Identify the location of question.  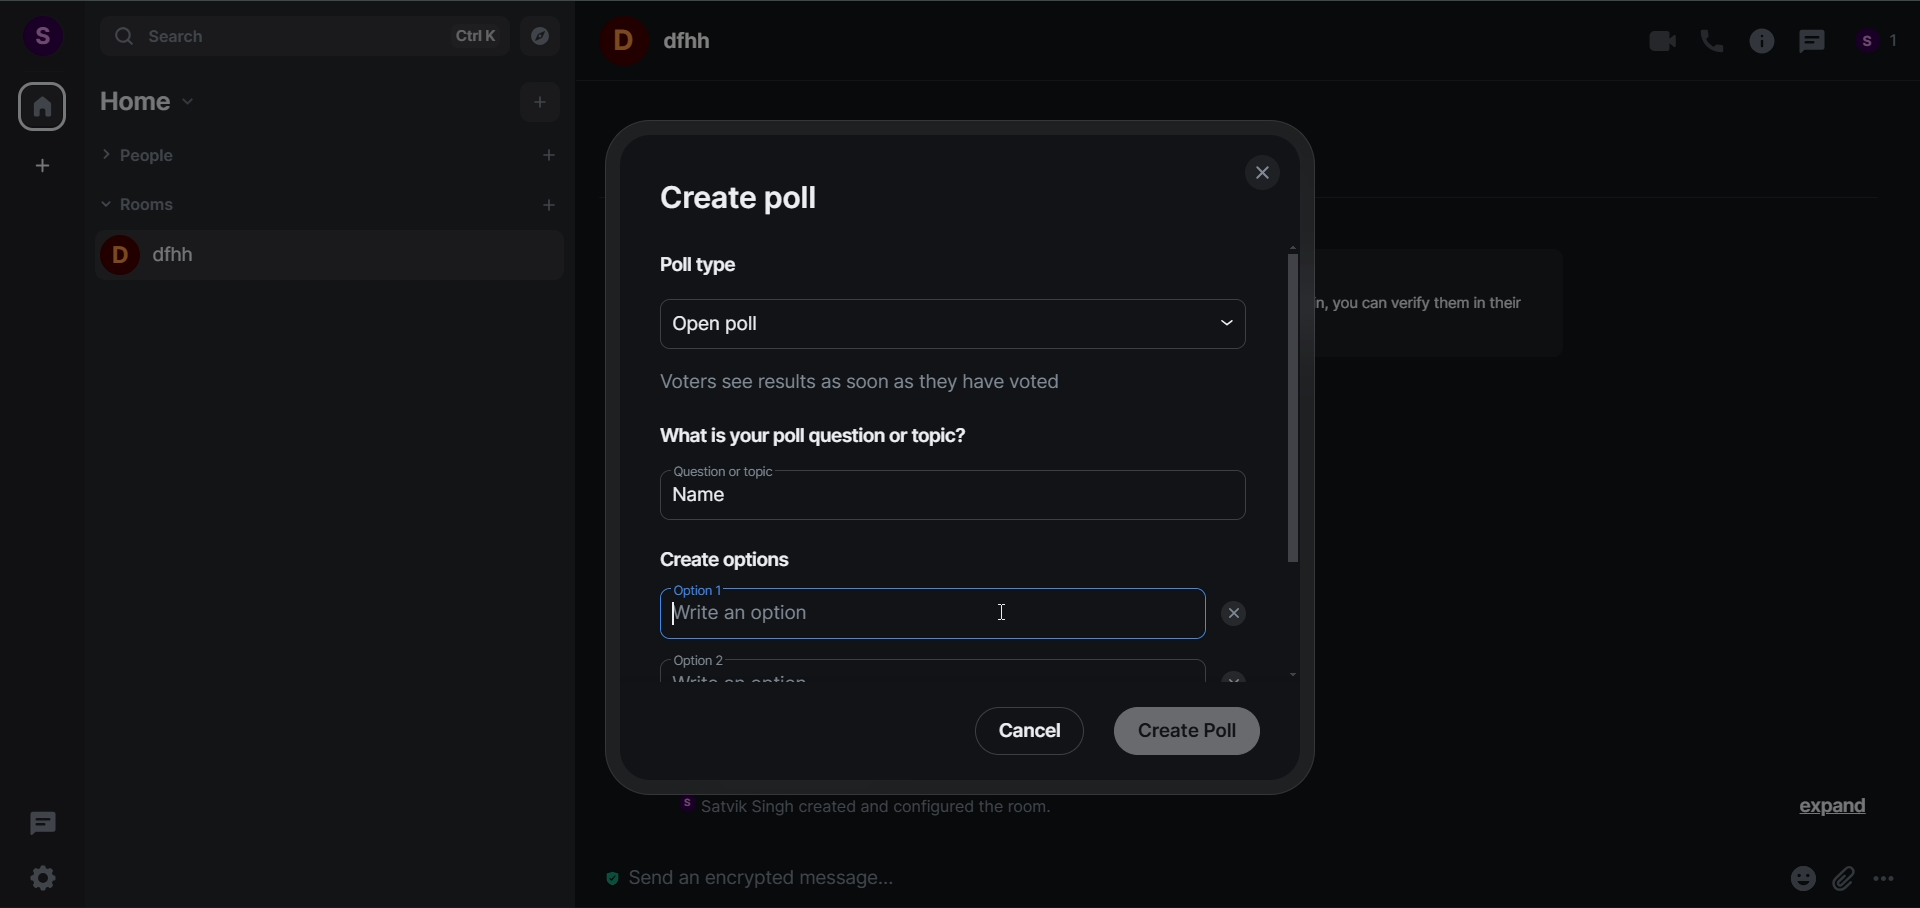
(828, 433).